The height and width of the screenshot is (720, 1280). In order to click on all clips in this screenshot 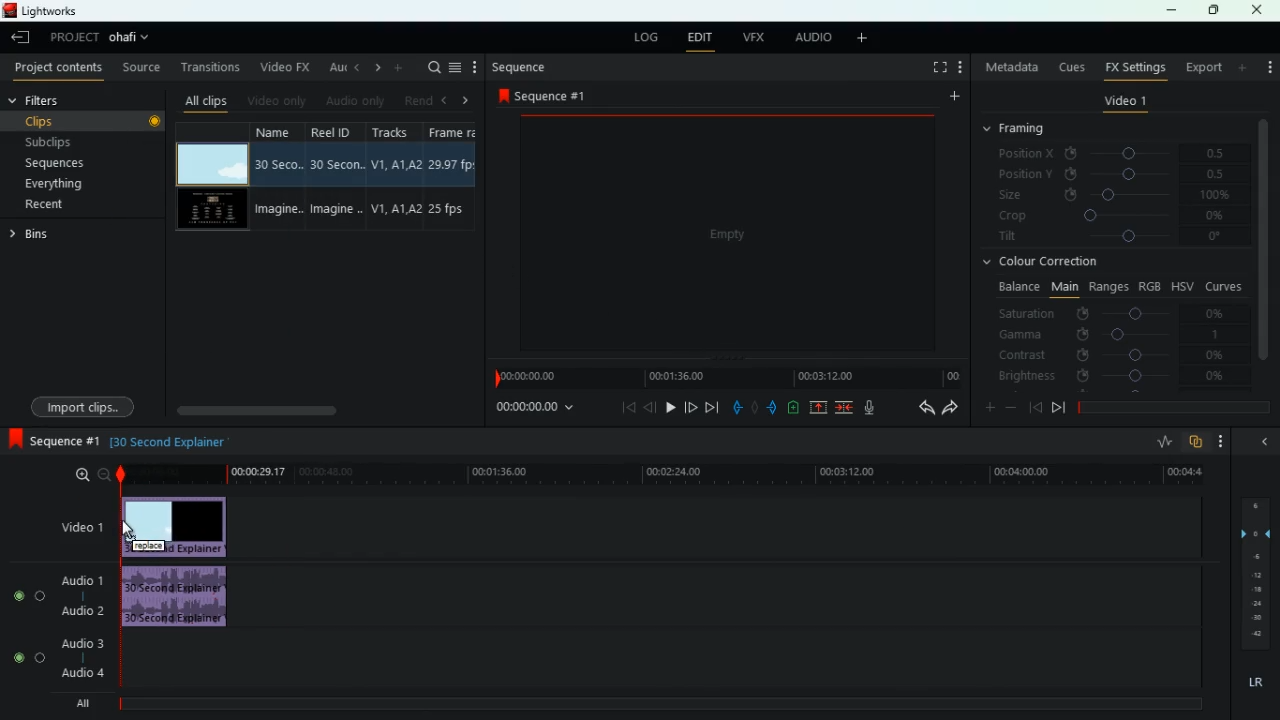, I will do `click(206, 100)`.